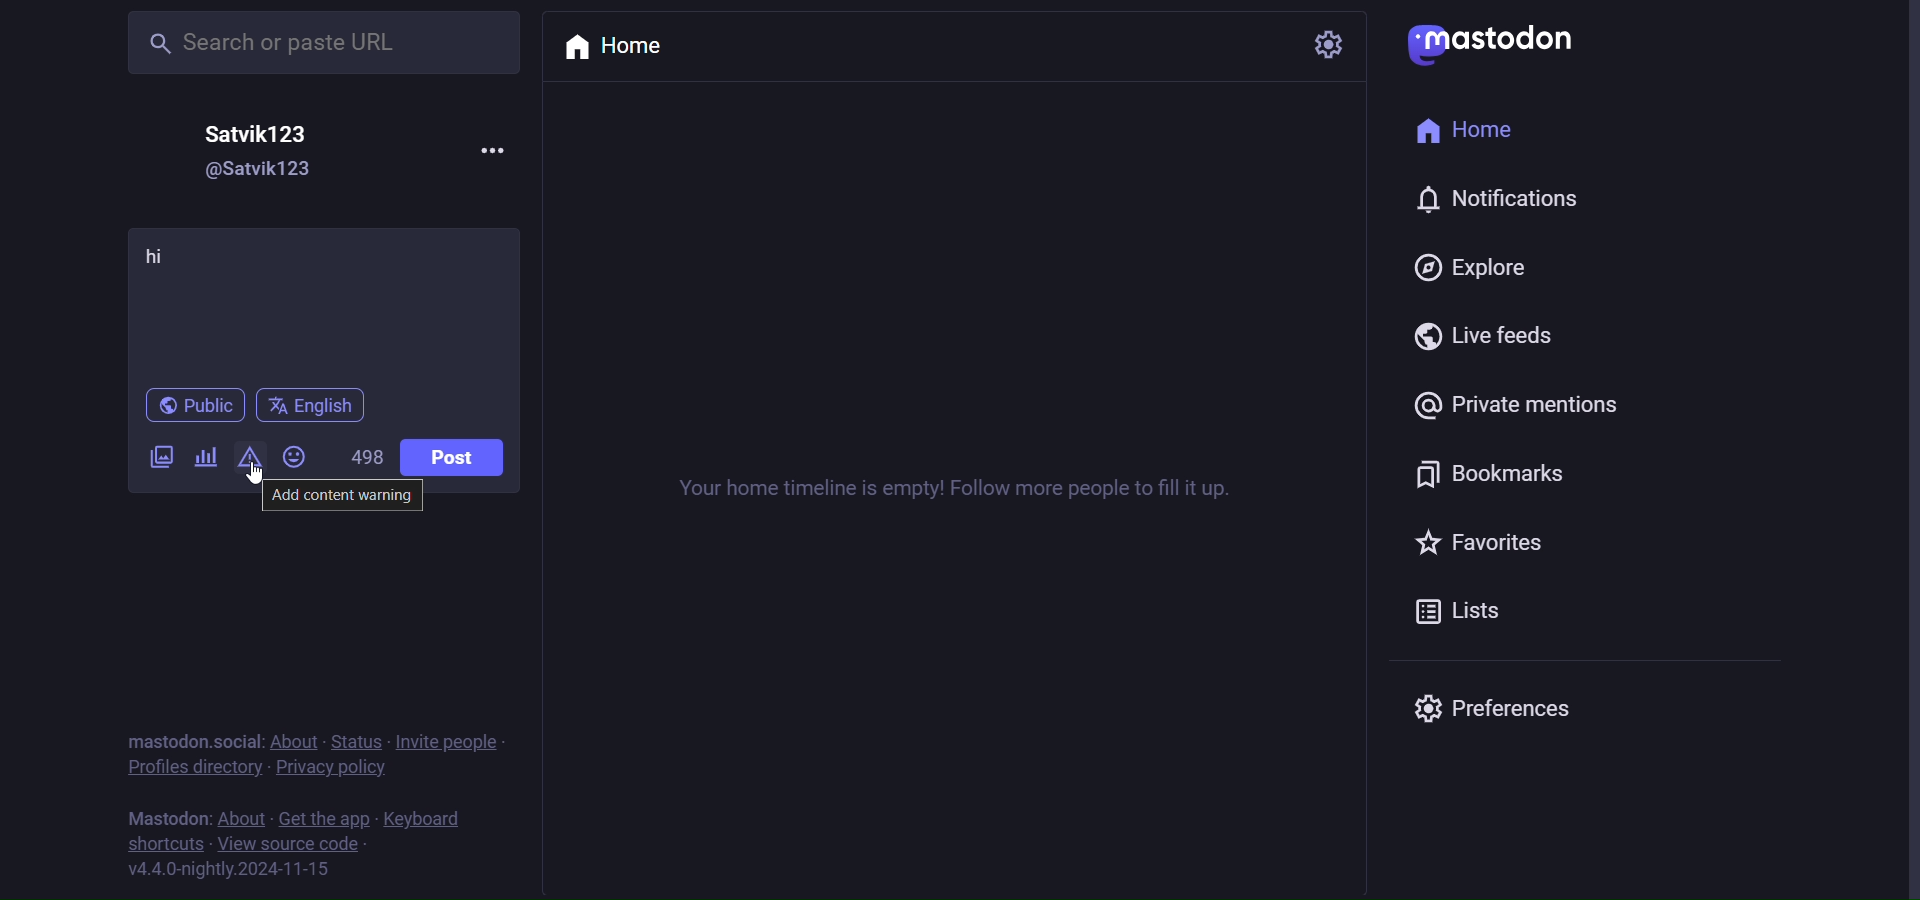 This screenshot has width=1920, height=900. What do you see at coordinates (973, 490) in the screenshot?
I see `instruction` at bounding box center [973, 490].